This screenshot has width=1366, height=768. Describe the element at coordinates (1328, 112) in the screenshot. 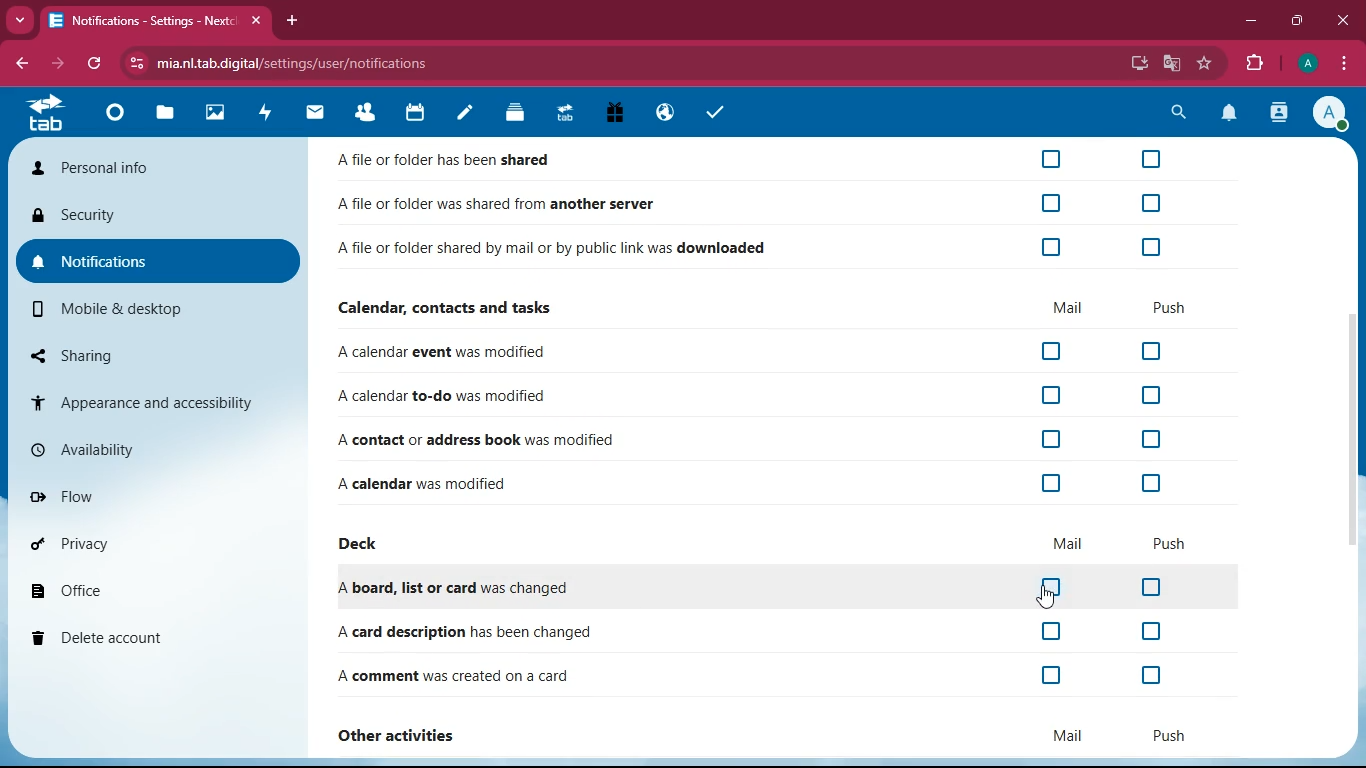

I see `Account` at that location.